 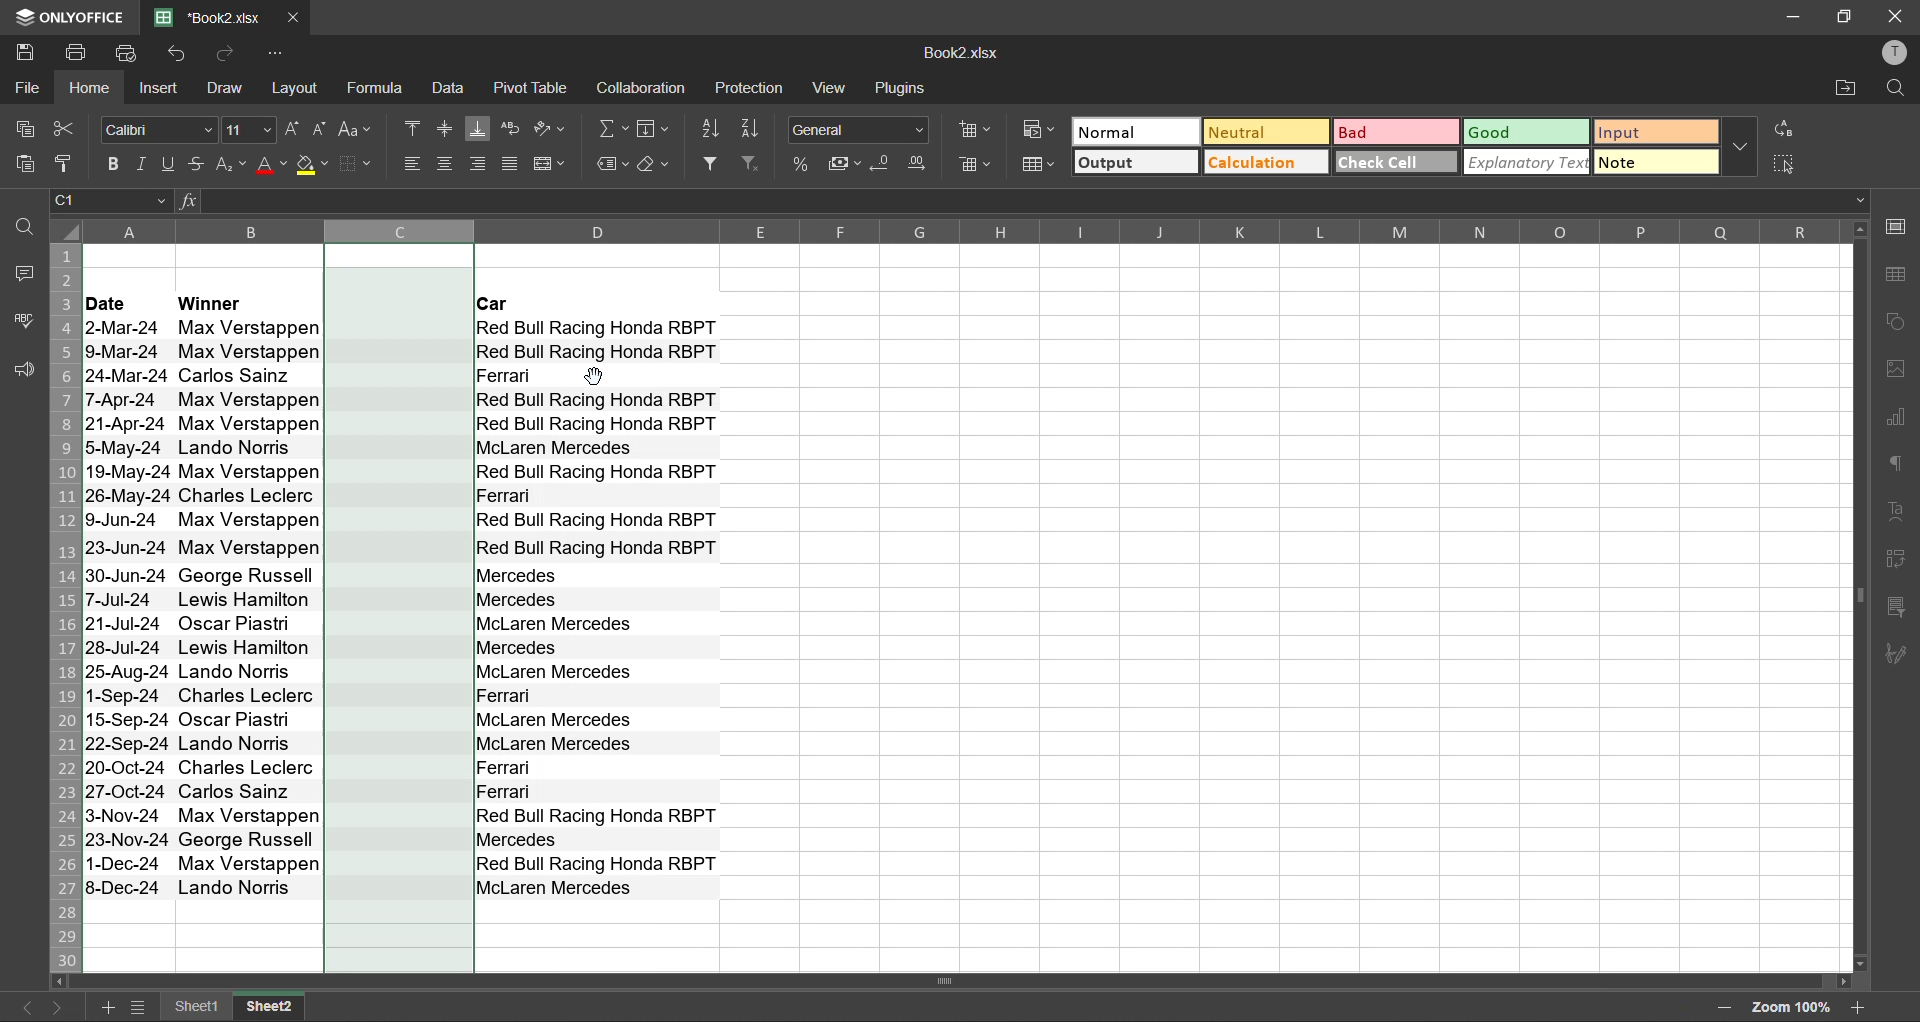 What do you see at coordinates (1895, 52) in the screenshot?
I see `profile` at bounding box center [1895, 52].